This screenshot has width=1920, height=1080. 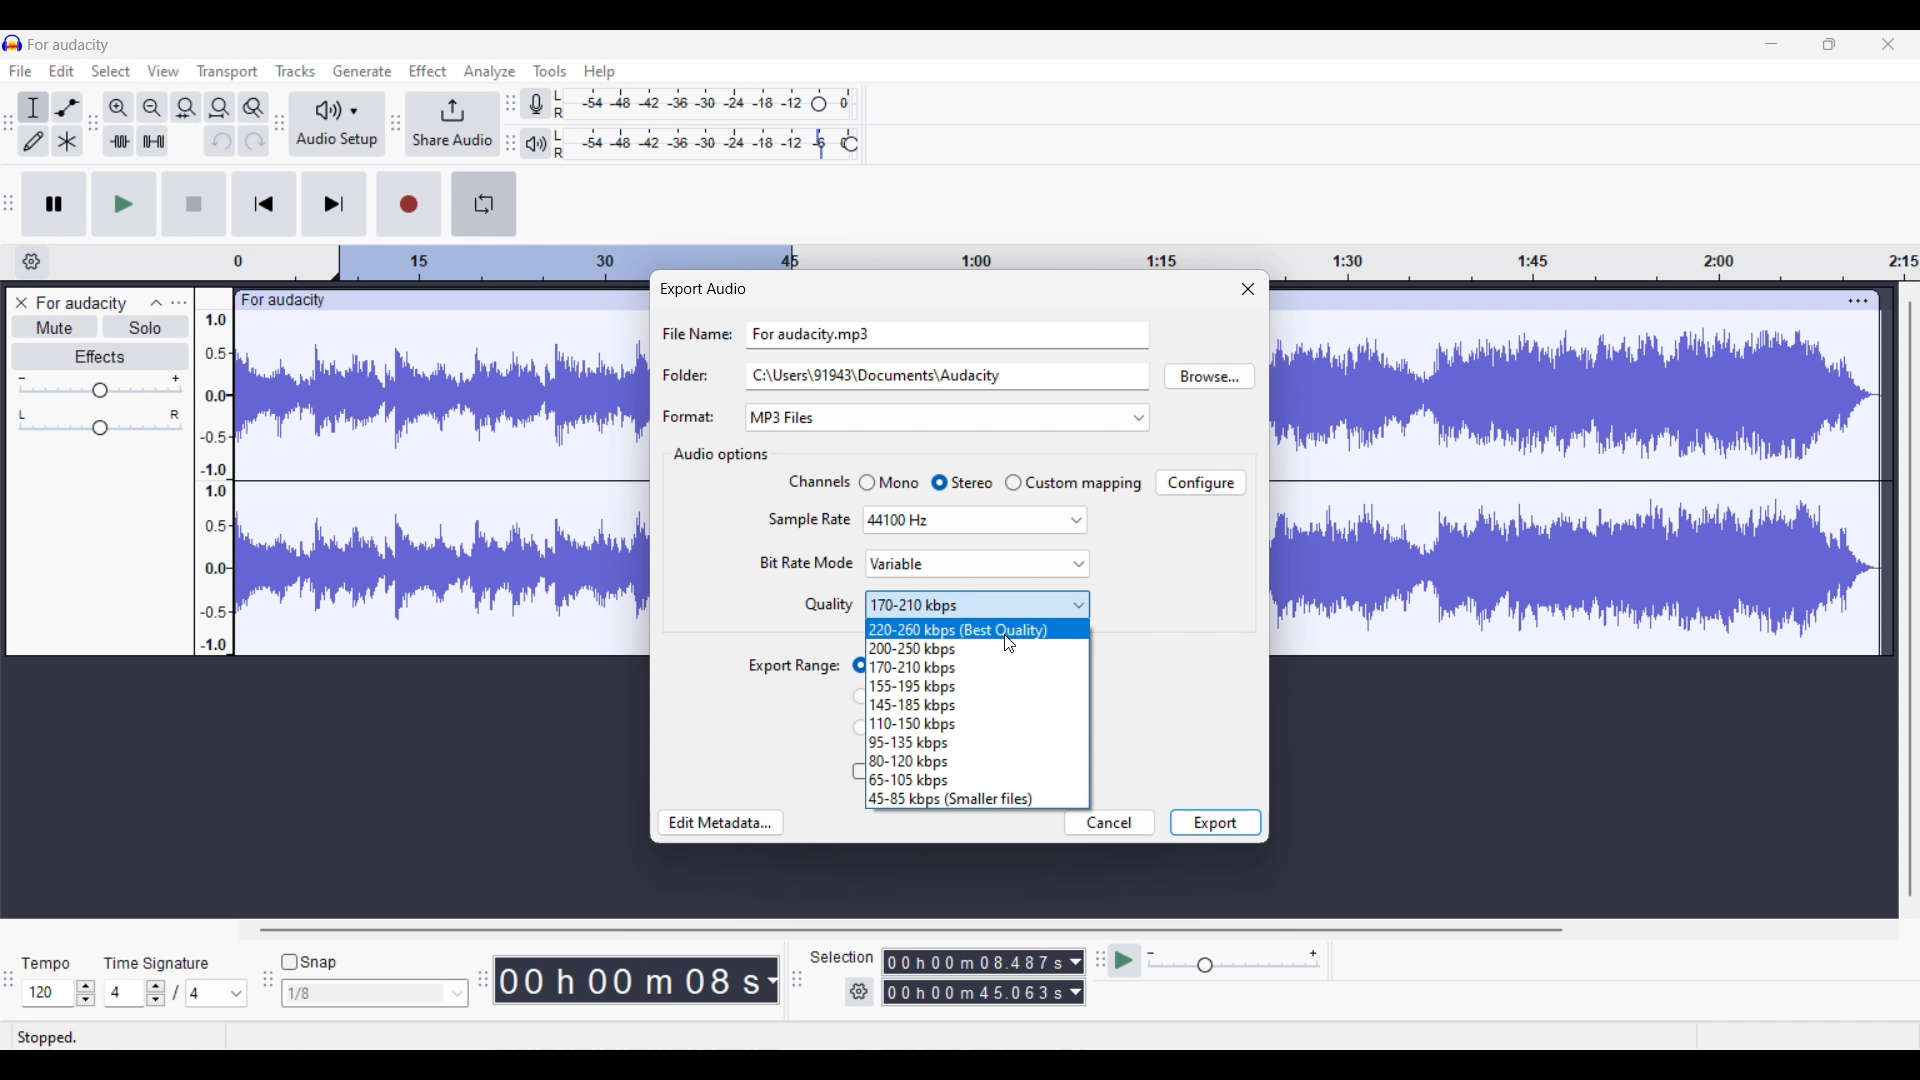 What do you see at coordinates (1075, 992) in the screenshot?
I see `Duration measurement` at bounding box center [1075, 992].